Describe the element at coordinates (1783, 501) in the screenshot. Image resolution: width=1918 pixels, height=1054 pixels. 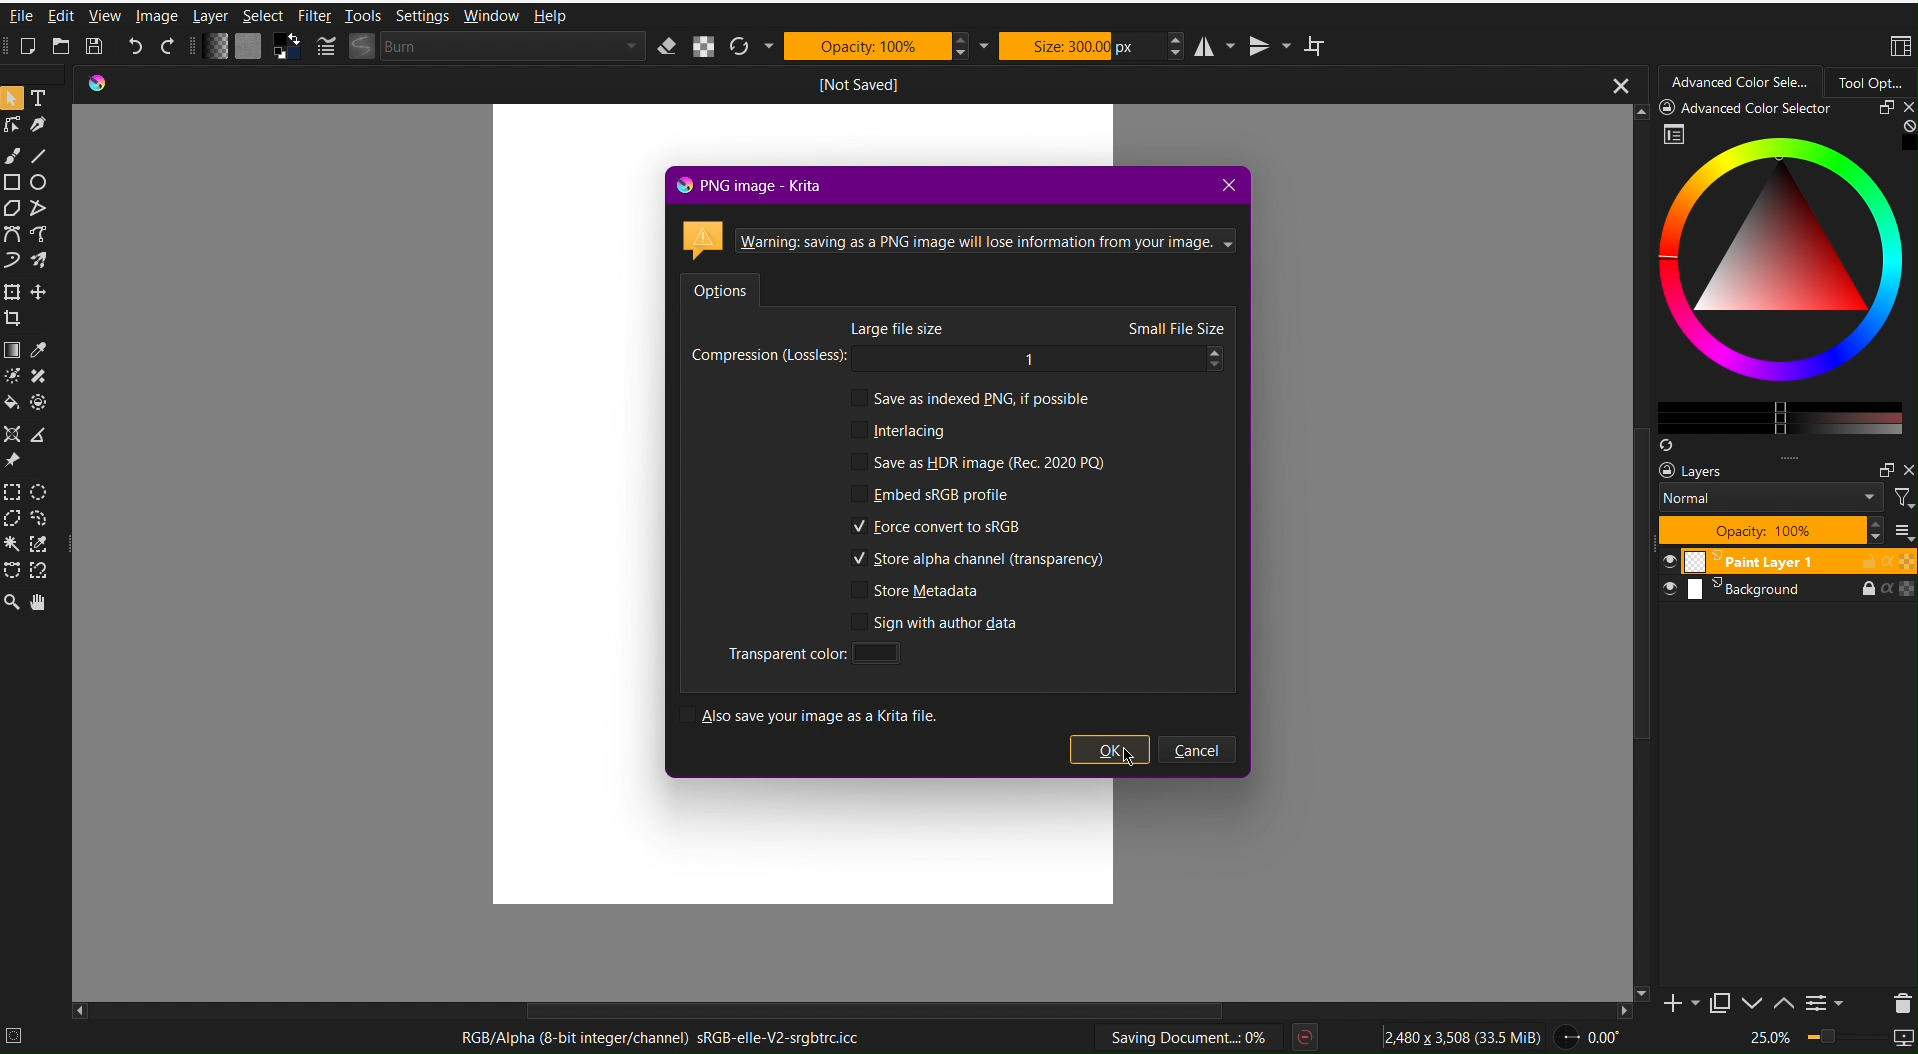
I see `Layer Settings` at that location.